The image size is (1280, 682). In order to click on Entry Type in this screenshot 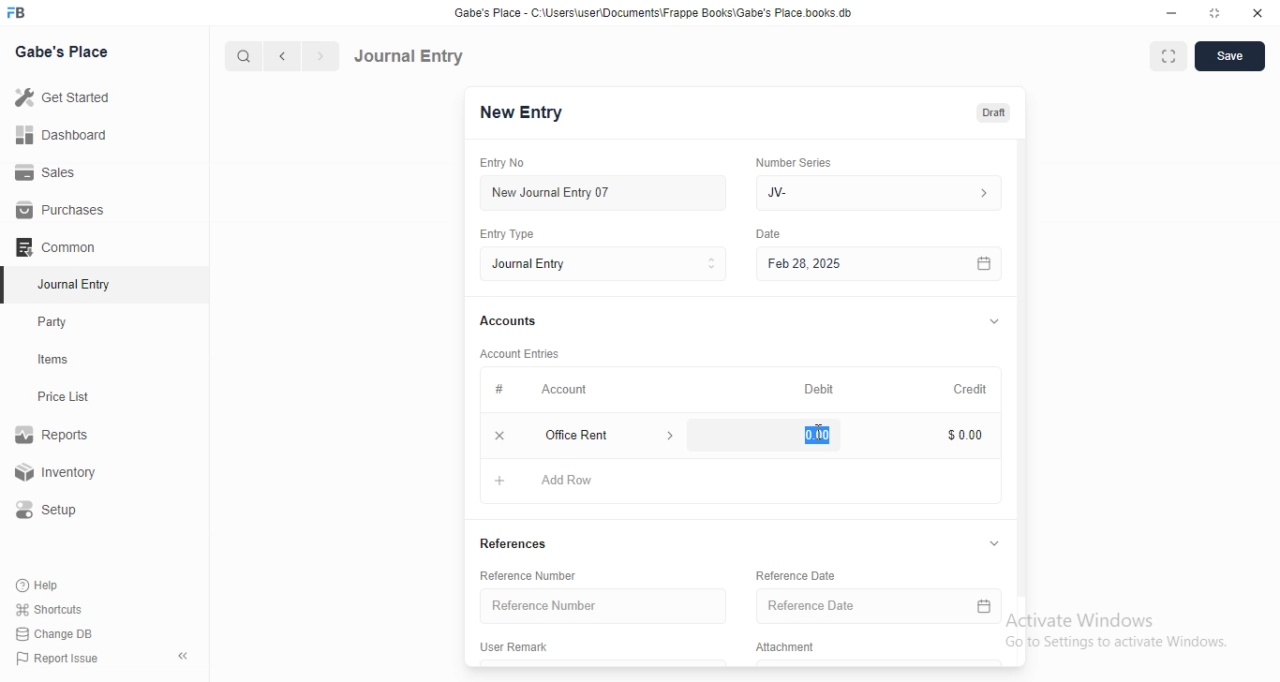, I will do `click(602, 264)`.